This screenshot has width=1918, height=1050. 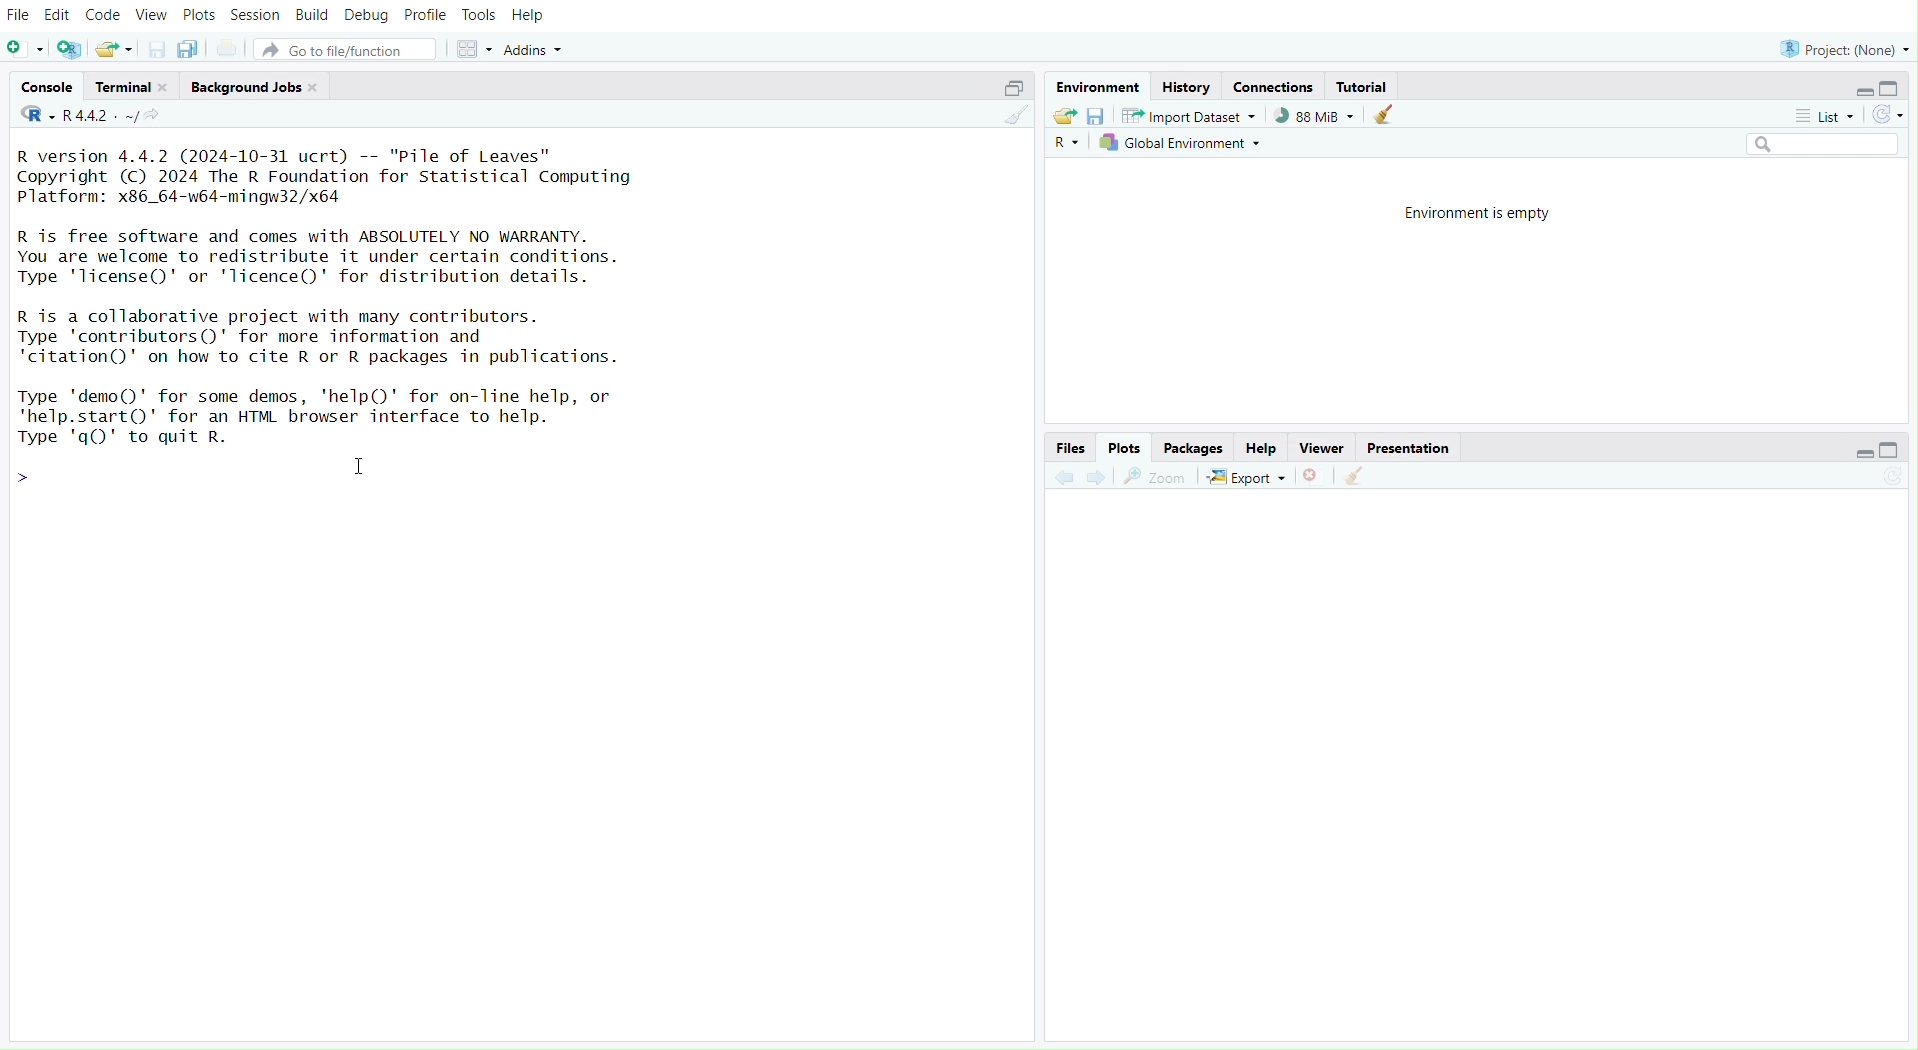 What do you see at coordinates (46, 89) in the screenshot?
I see `Console` at bounding box center [46, 89].